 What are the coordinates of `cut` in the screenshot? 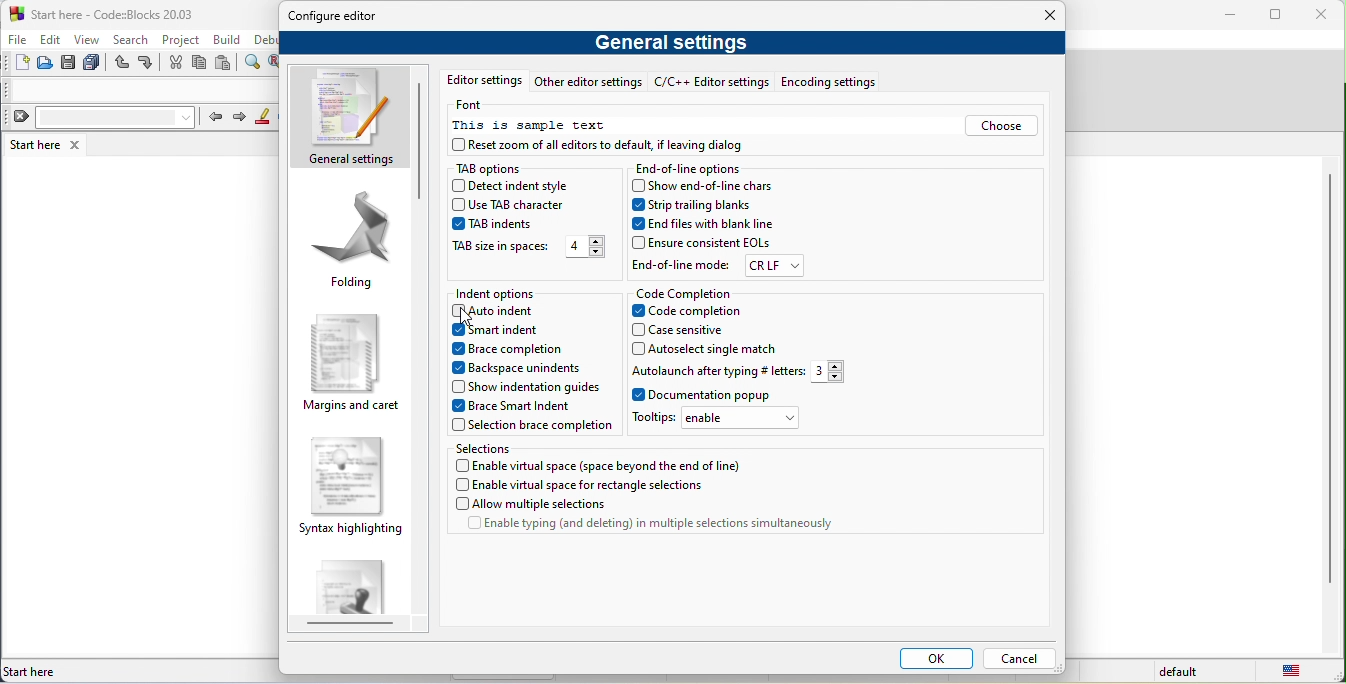 It's located at (176, 64).